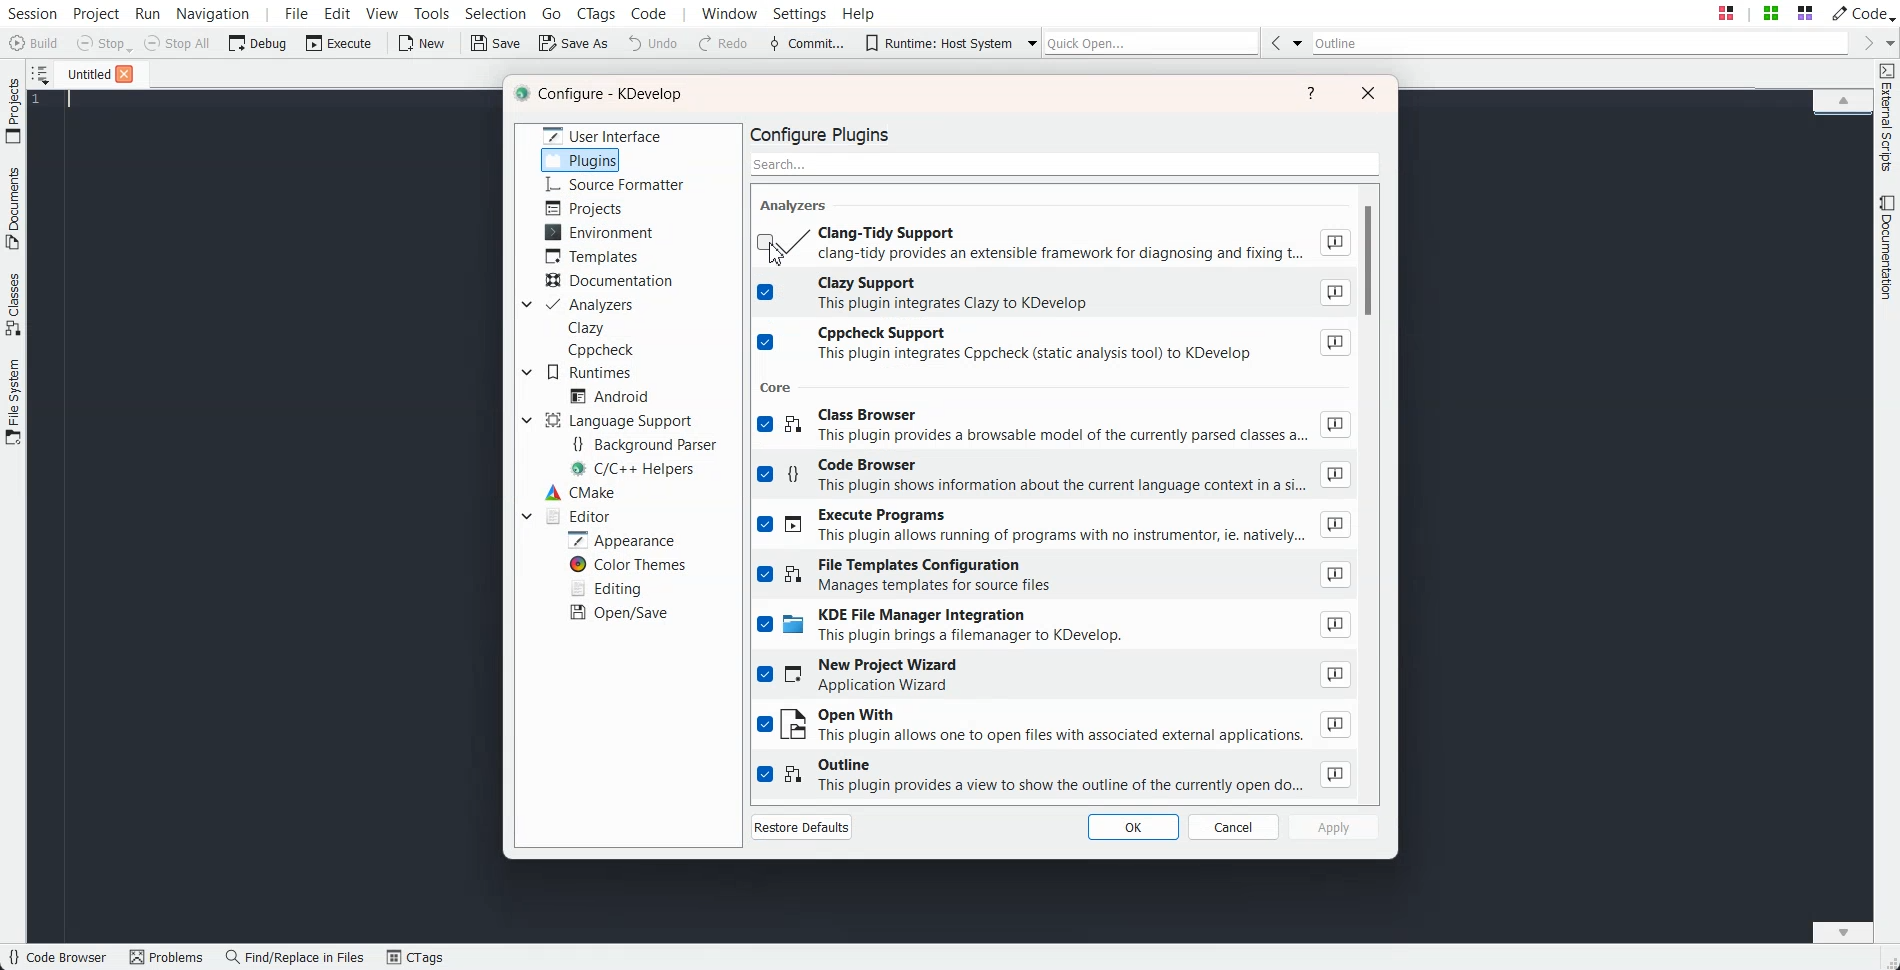 The image size is (1900, 970). Describe the element at coordinates (527, 372) in the screenshot. I see `Drop down box` at that location.